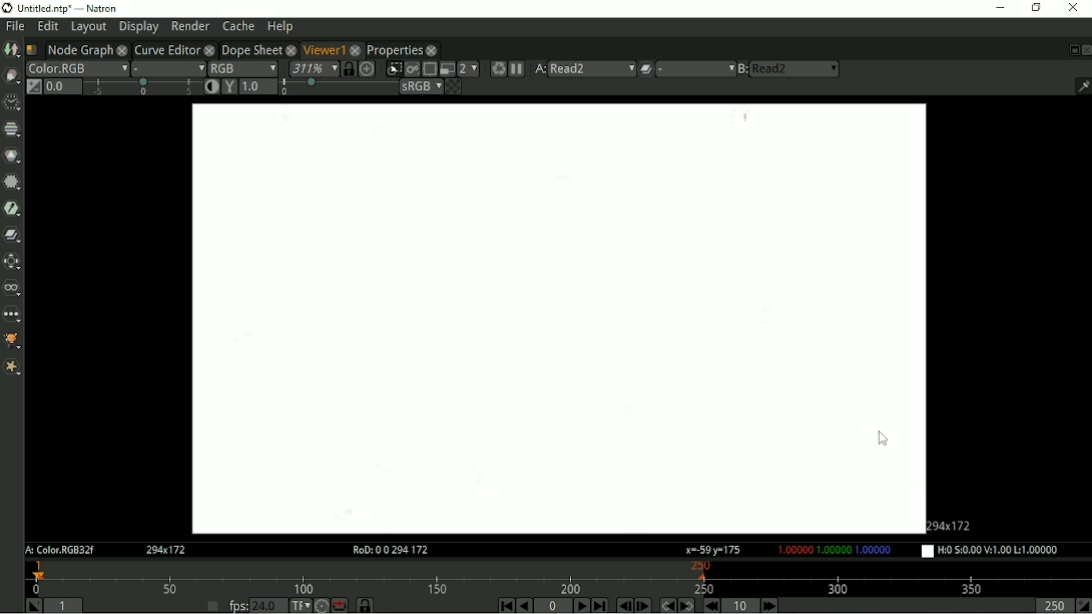 Image resolution: width=1092 pixels, height=614 pixels. Describe the element at coordinates (518, 69) in the screenshot. I see `Pause updates` at that location.